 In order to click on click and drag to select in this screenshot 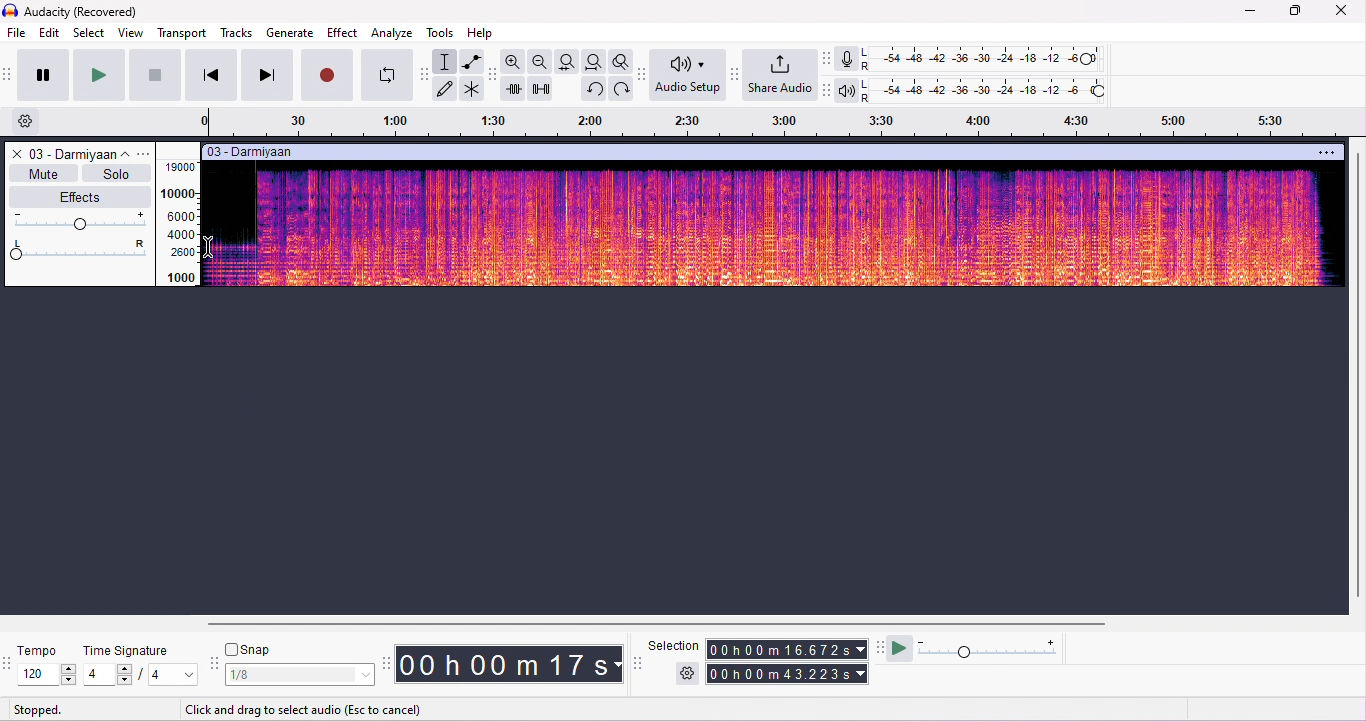, I will do `click(304, 707)`.